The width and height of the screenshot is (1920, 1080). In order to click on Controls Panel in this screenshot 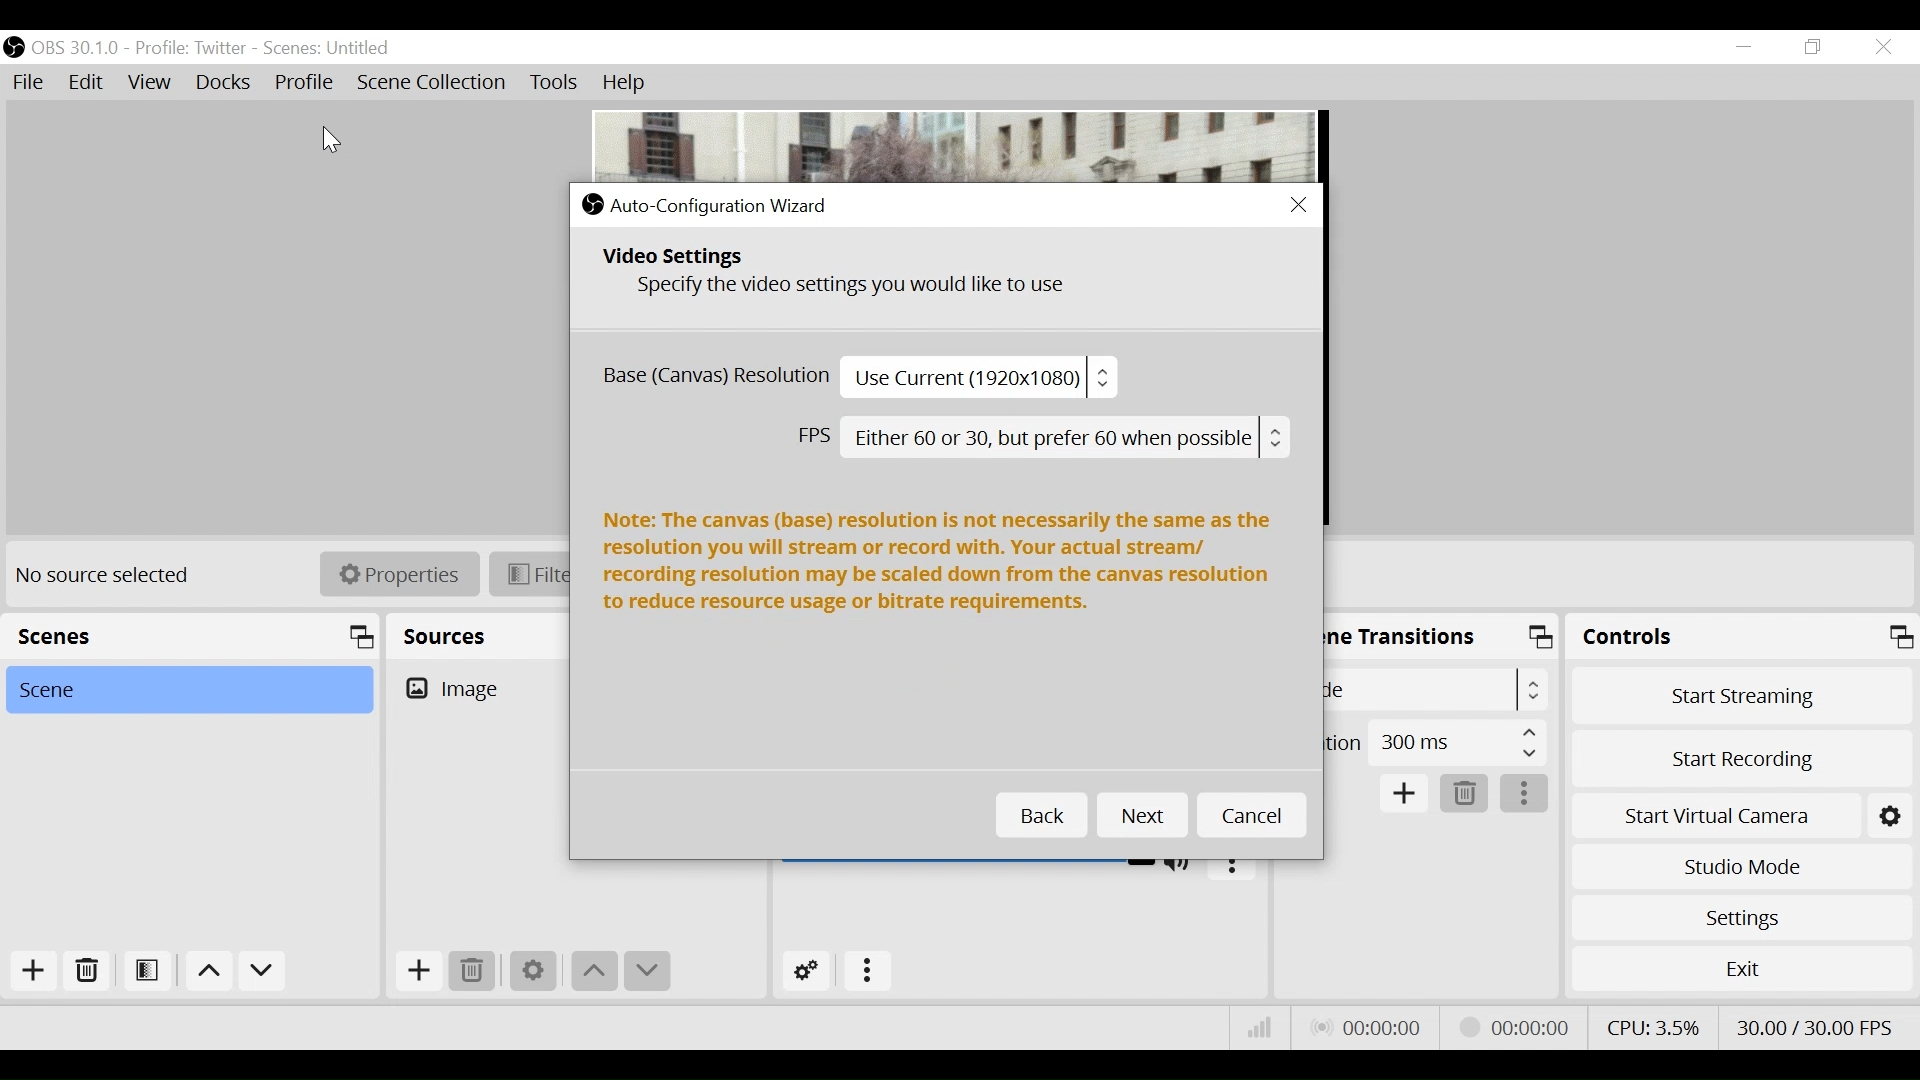, I will do `click(1745, 637)`.